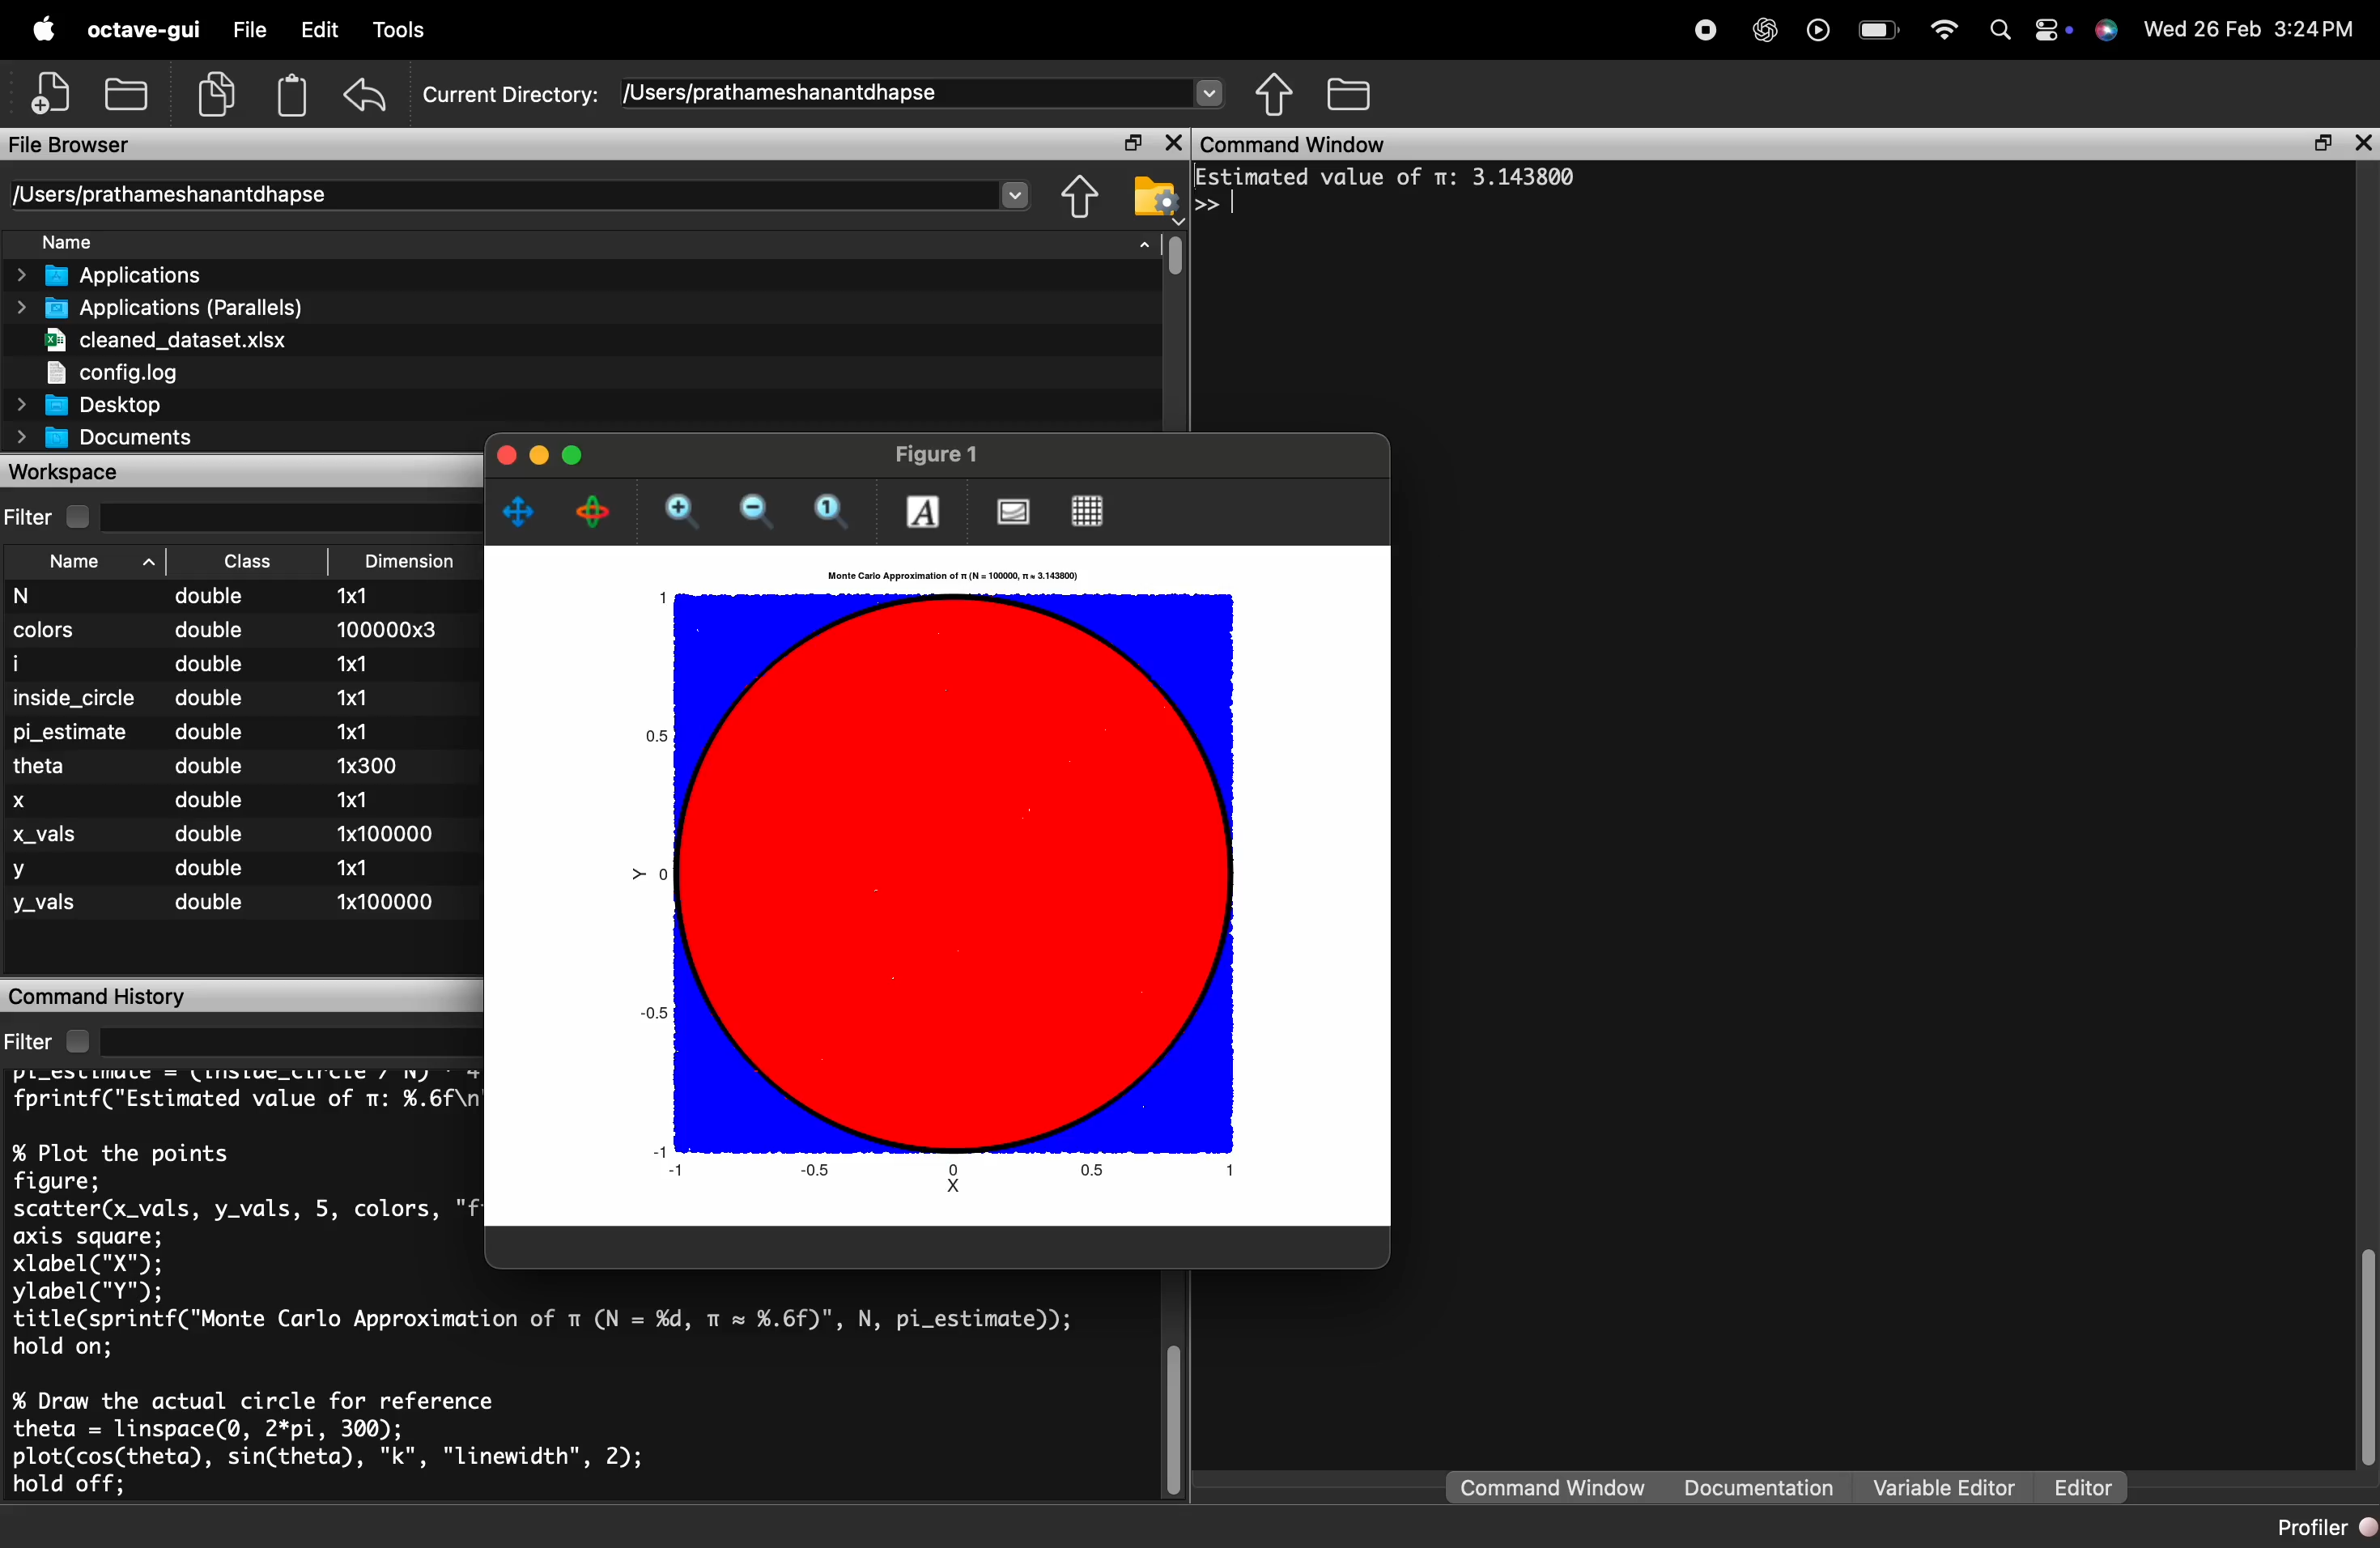  I want to click on Maximize, so click(1128, 994).